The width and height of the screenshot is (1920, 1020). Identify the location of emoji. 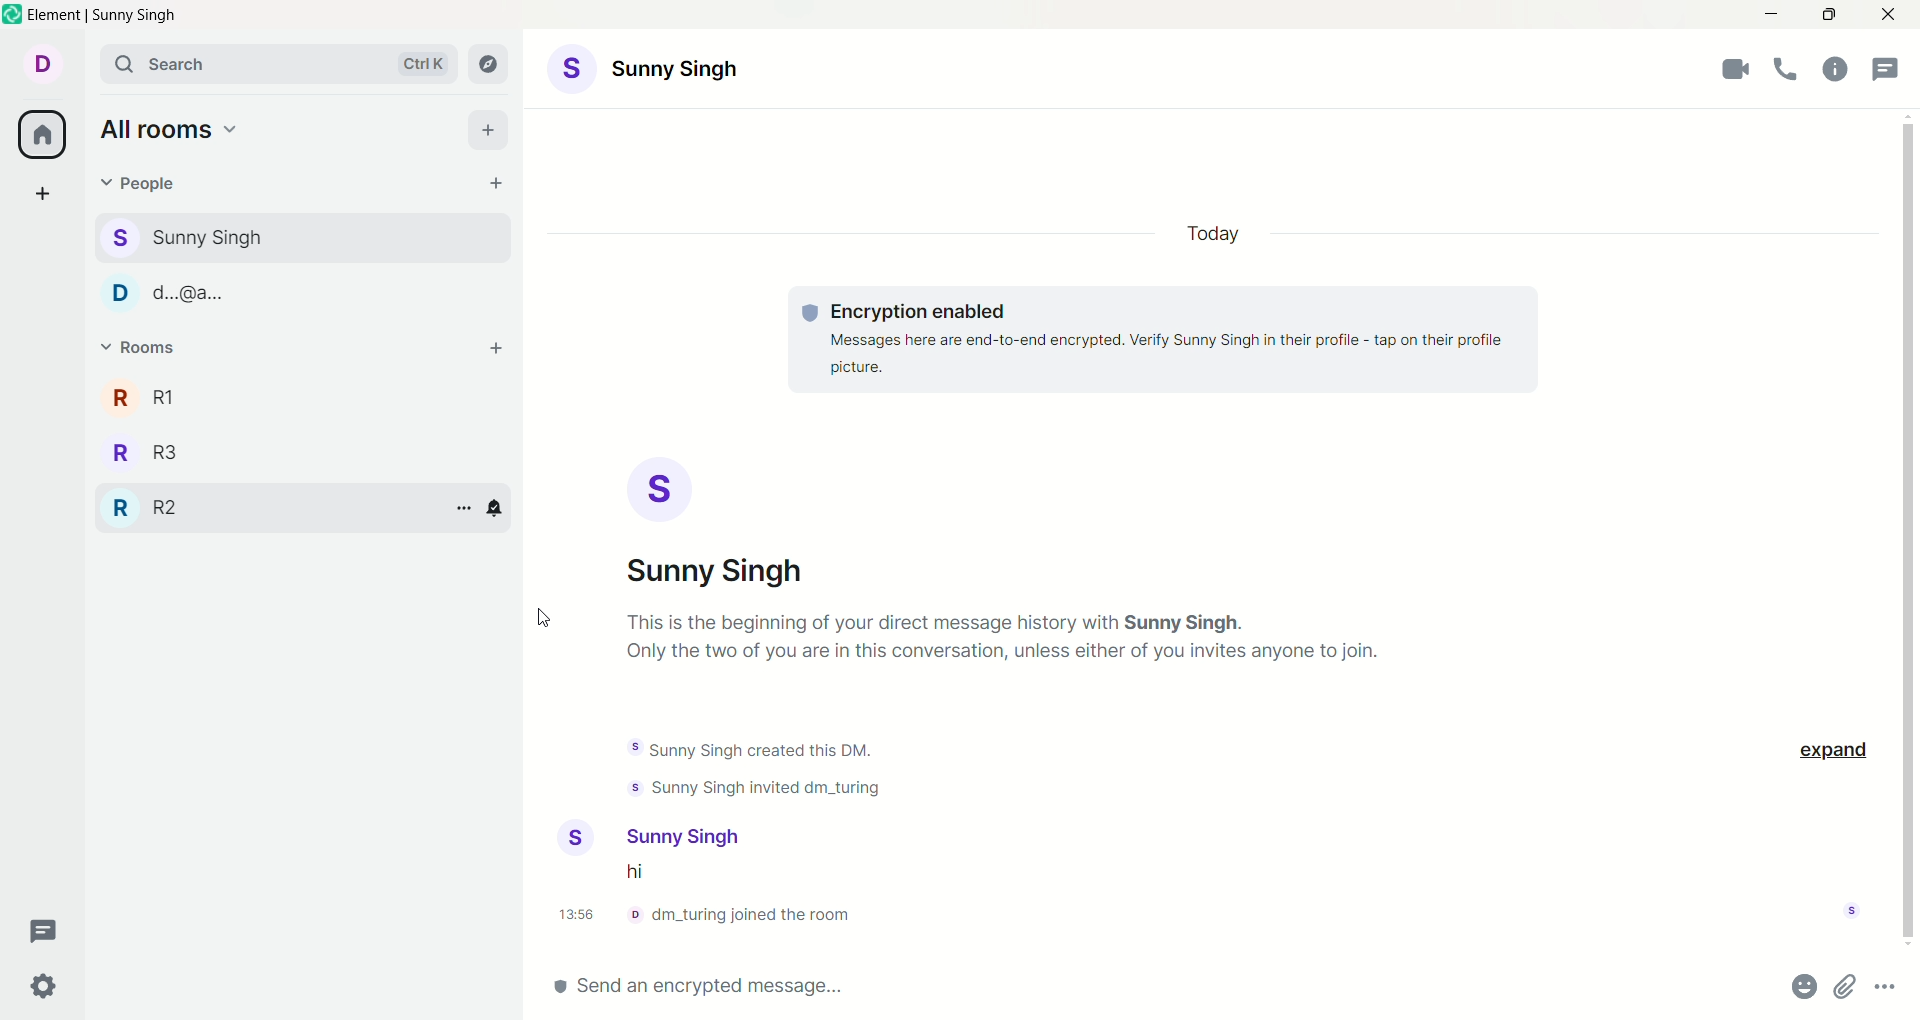
(1803, 985).